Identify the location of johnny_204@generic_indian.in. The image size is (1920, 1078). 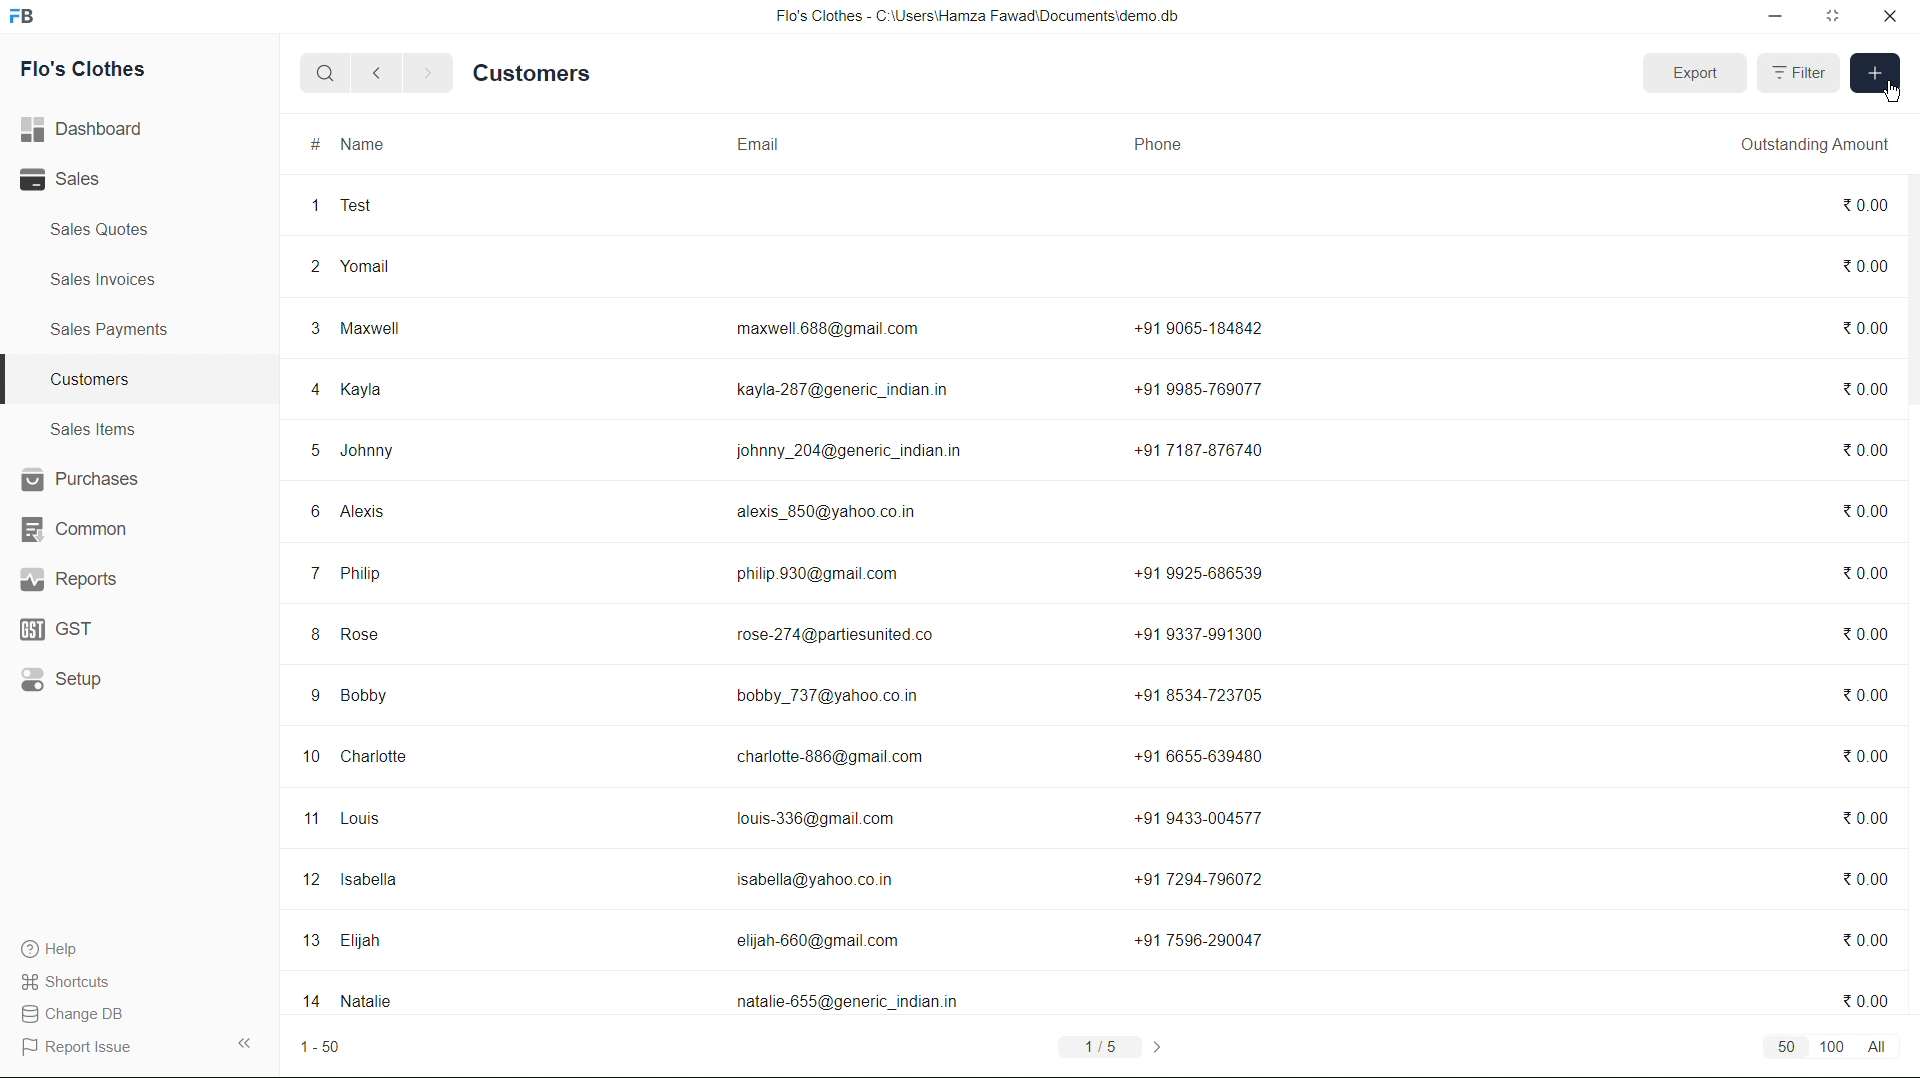
(852, 454).